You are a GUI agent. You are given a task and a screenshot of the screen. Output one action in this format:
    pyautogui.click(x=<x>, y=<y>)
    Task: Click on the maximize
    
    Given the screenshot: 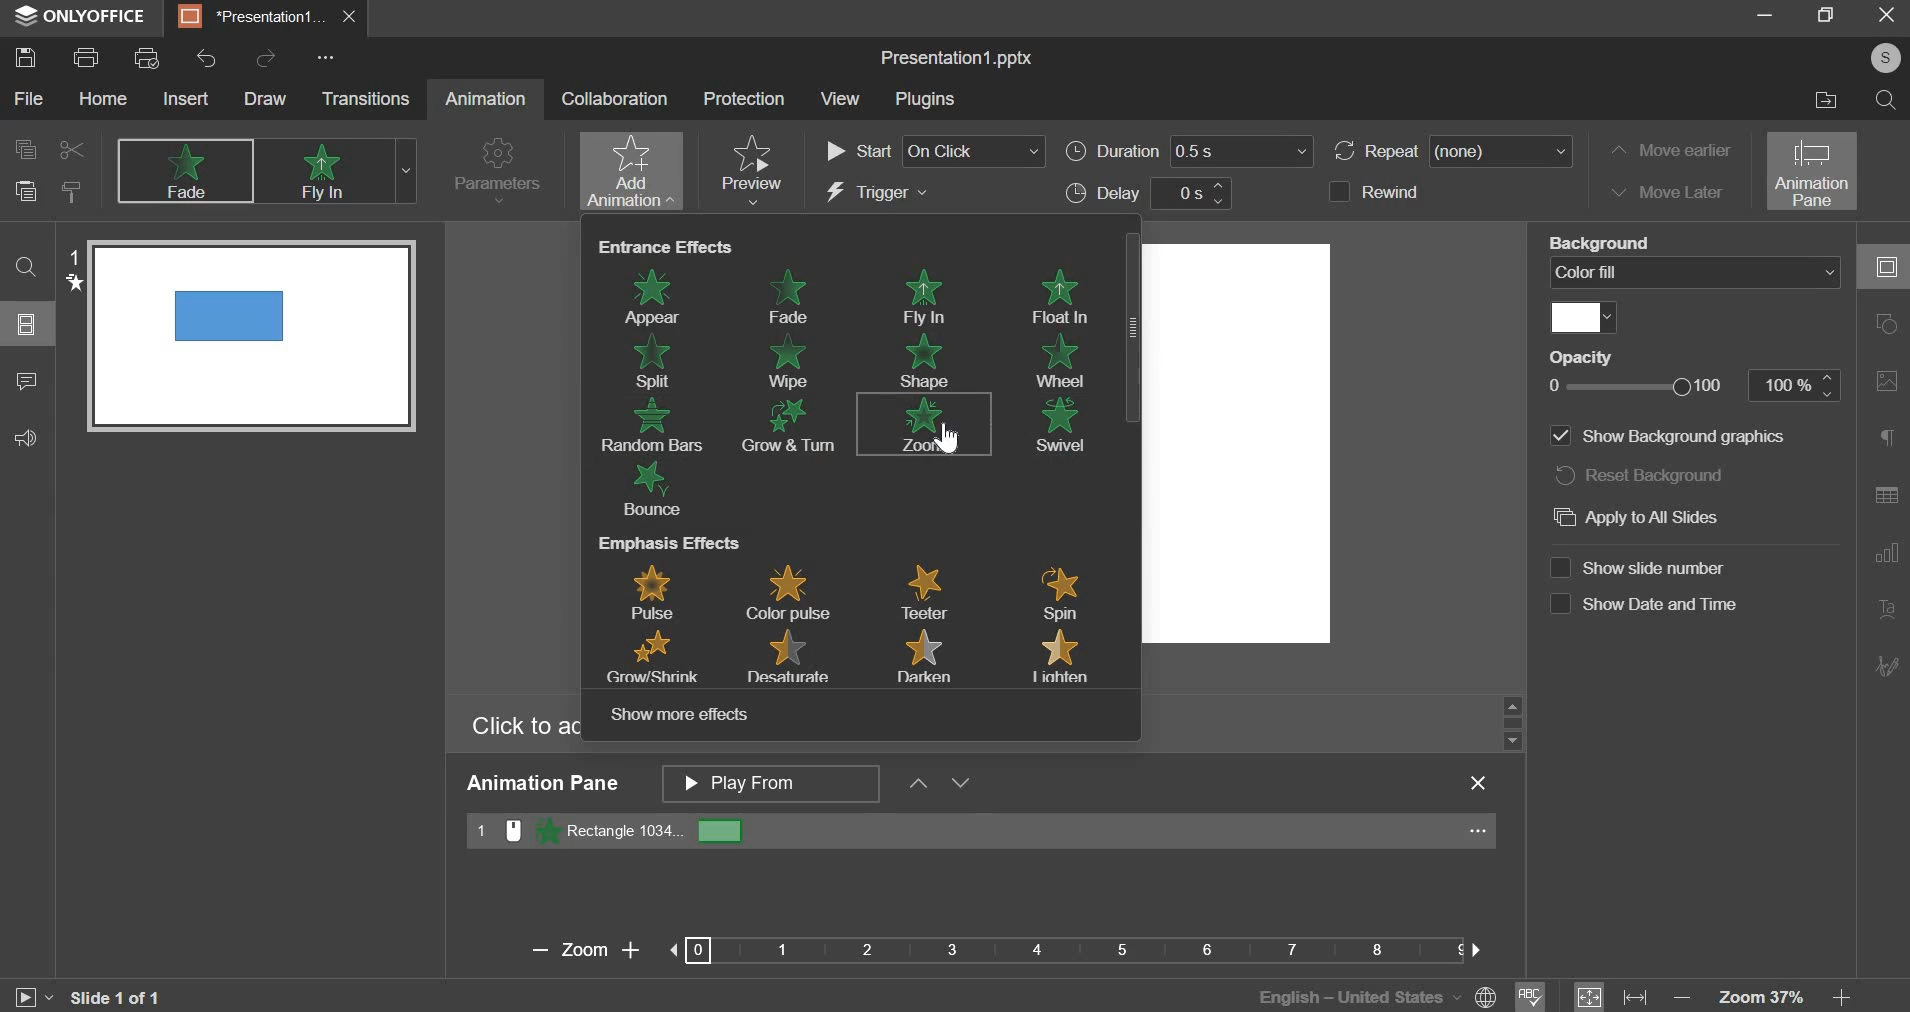 What is the action you would take?
    pyautogui.click(x=1821, y=18)
    